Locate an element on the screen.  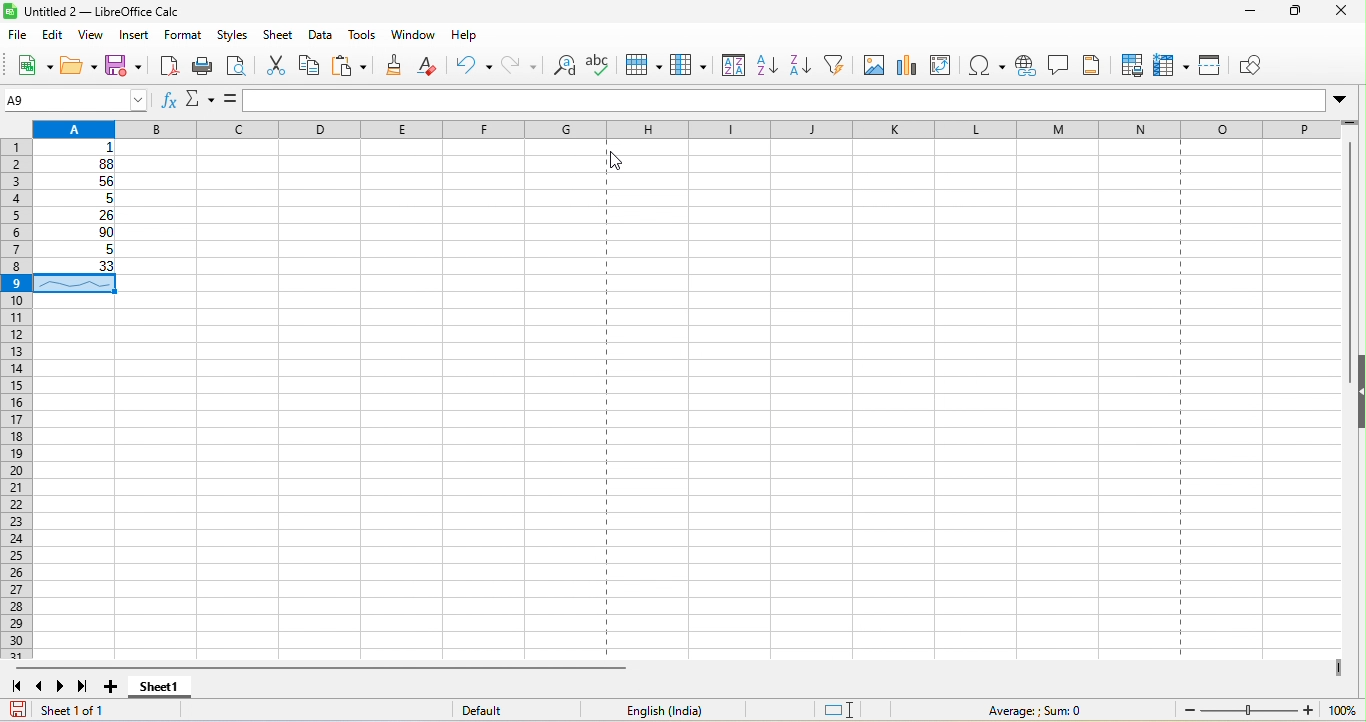
edit pivot table is located at coordinates (946, 65).